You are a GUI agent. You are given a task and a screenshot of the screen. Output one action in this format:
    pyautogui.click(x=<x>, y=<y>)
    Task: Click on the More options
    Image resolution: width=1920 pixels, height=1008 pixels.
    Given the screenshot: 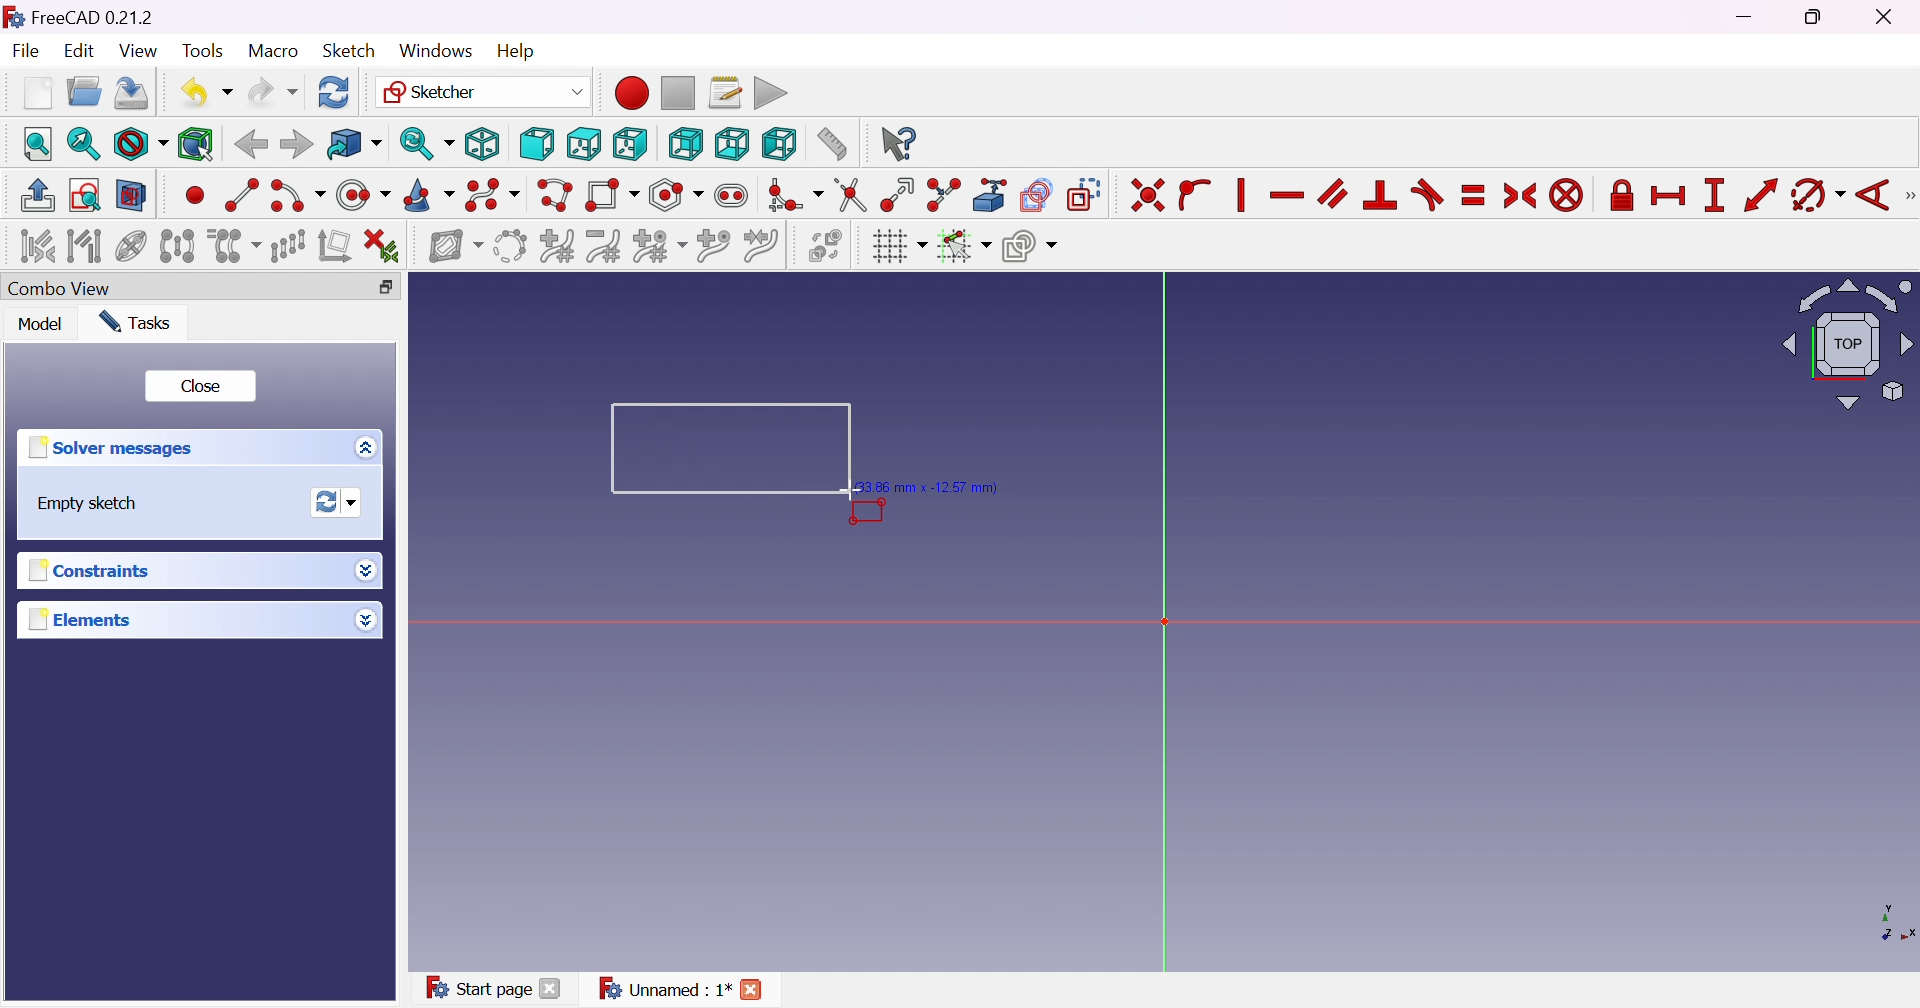 What is the action you would take?
    pyautogui.click(x=371, y=447)
    